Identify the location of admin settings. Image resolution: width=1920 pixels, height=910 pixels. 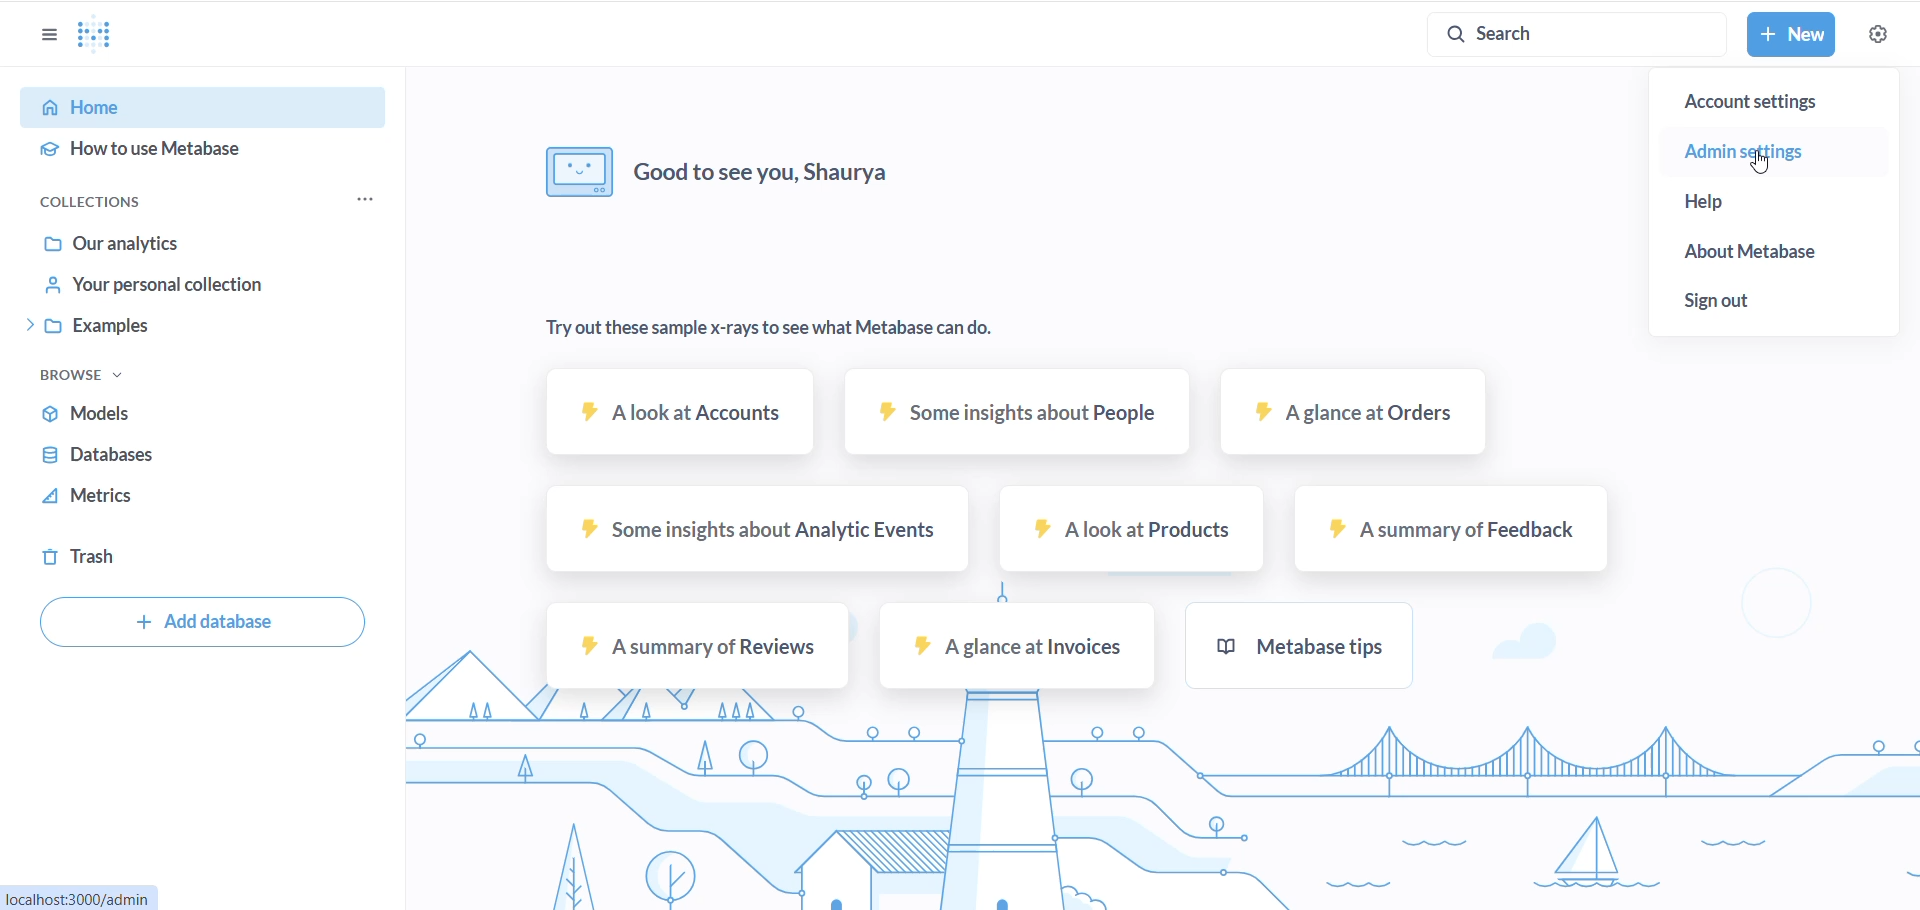
(1771, 151).